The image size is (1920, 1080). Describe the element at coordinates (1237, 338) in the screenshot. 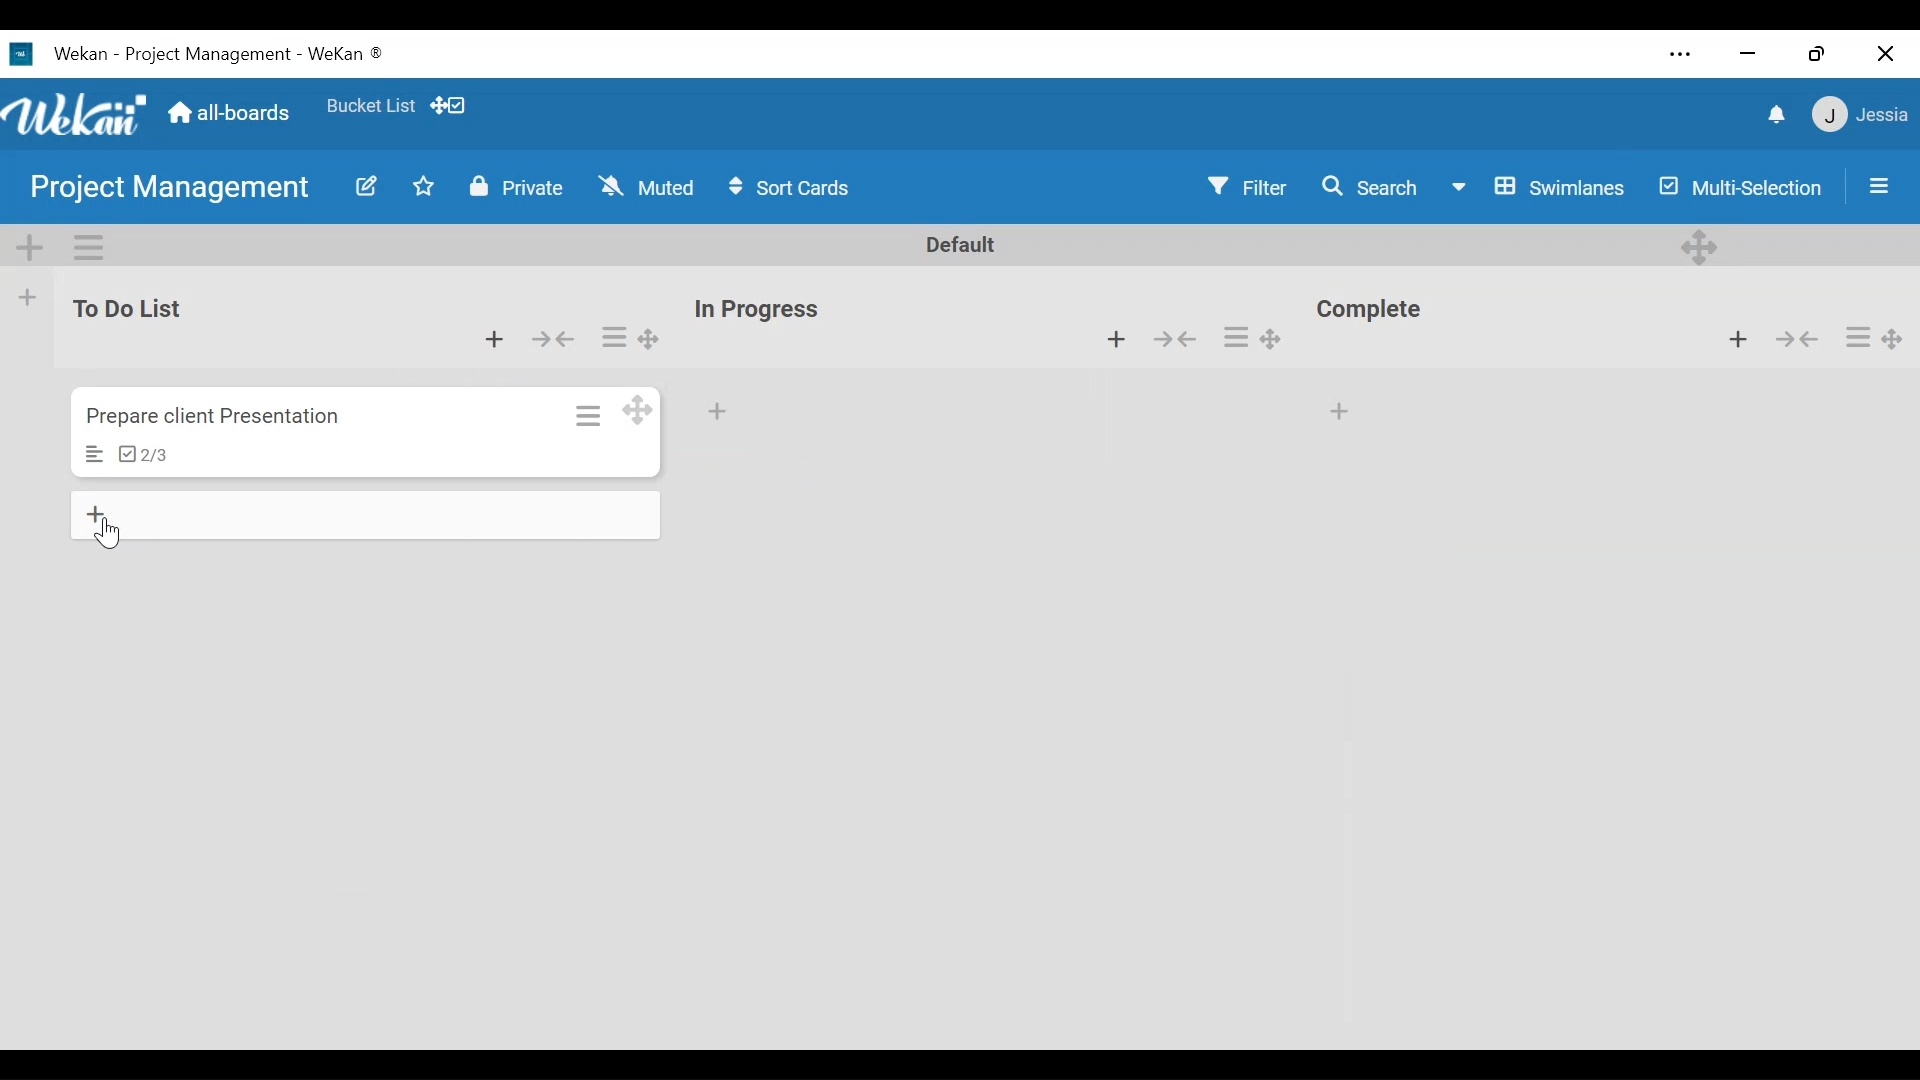

I see `Card actions` at that location.